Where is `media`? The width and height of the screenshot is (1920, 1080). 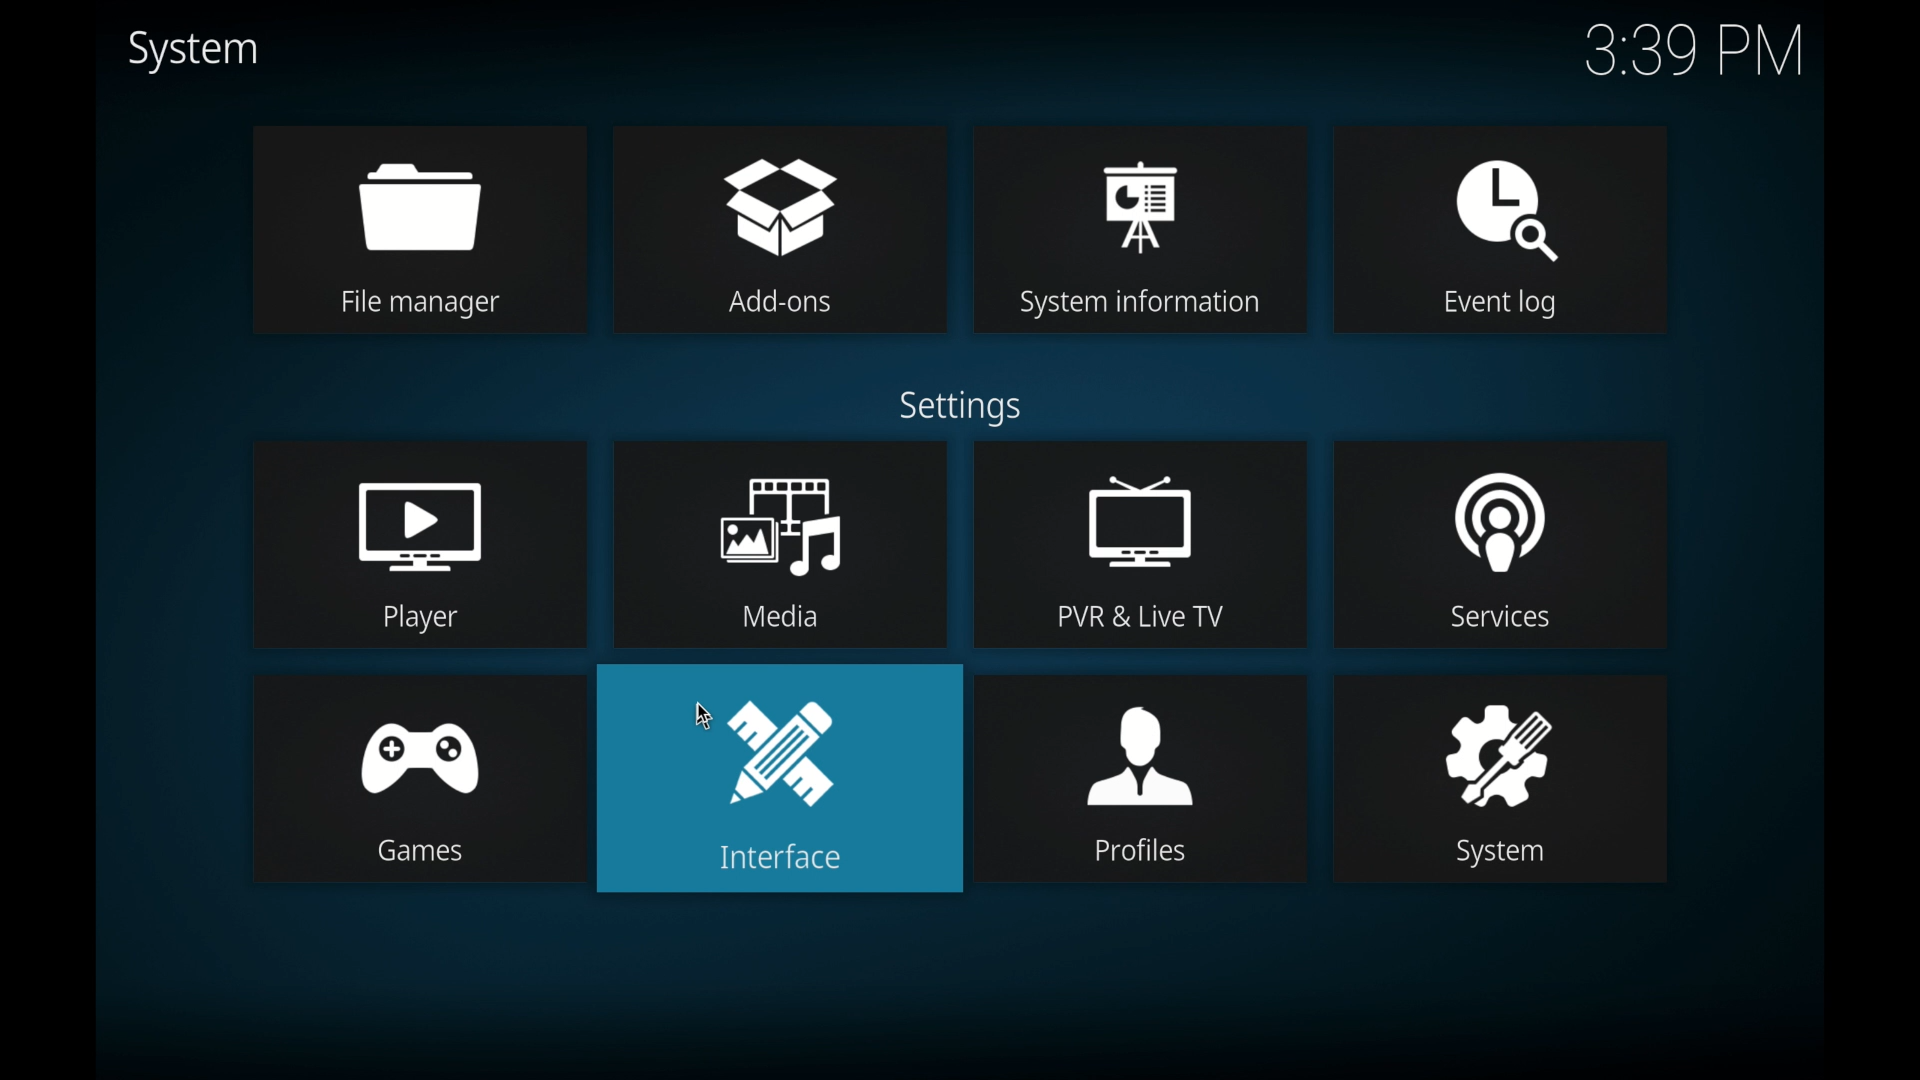
media is located at coordinates (780, 548).